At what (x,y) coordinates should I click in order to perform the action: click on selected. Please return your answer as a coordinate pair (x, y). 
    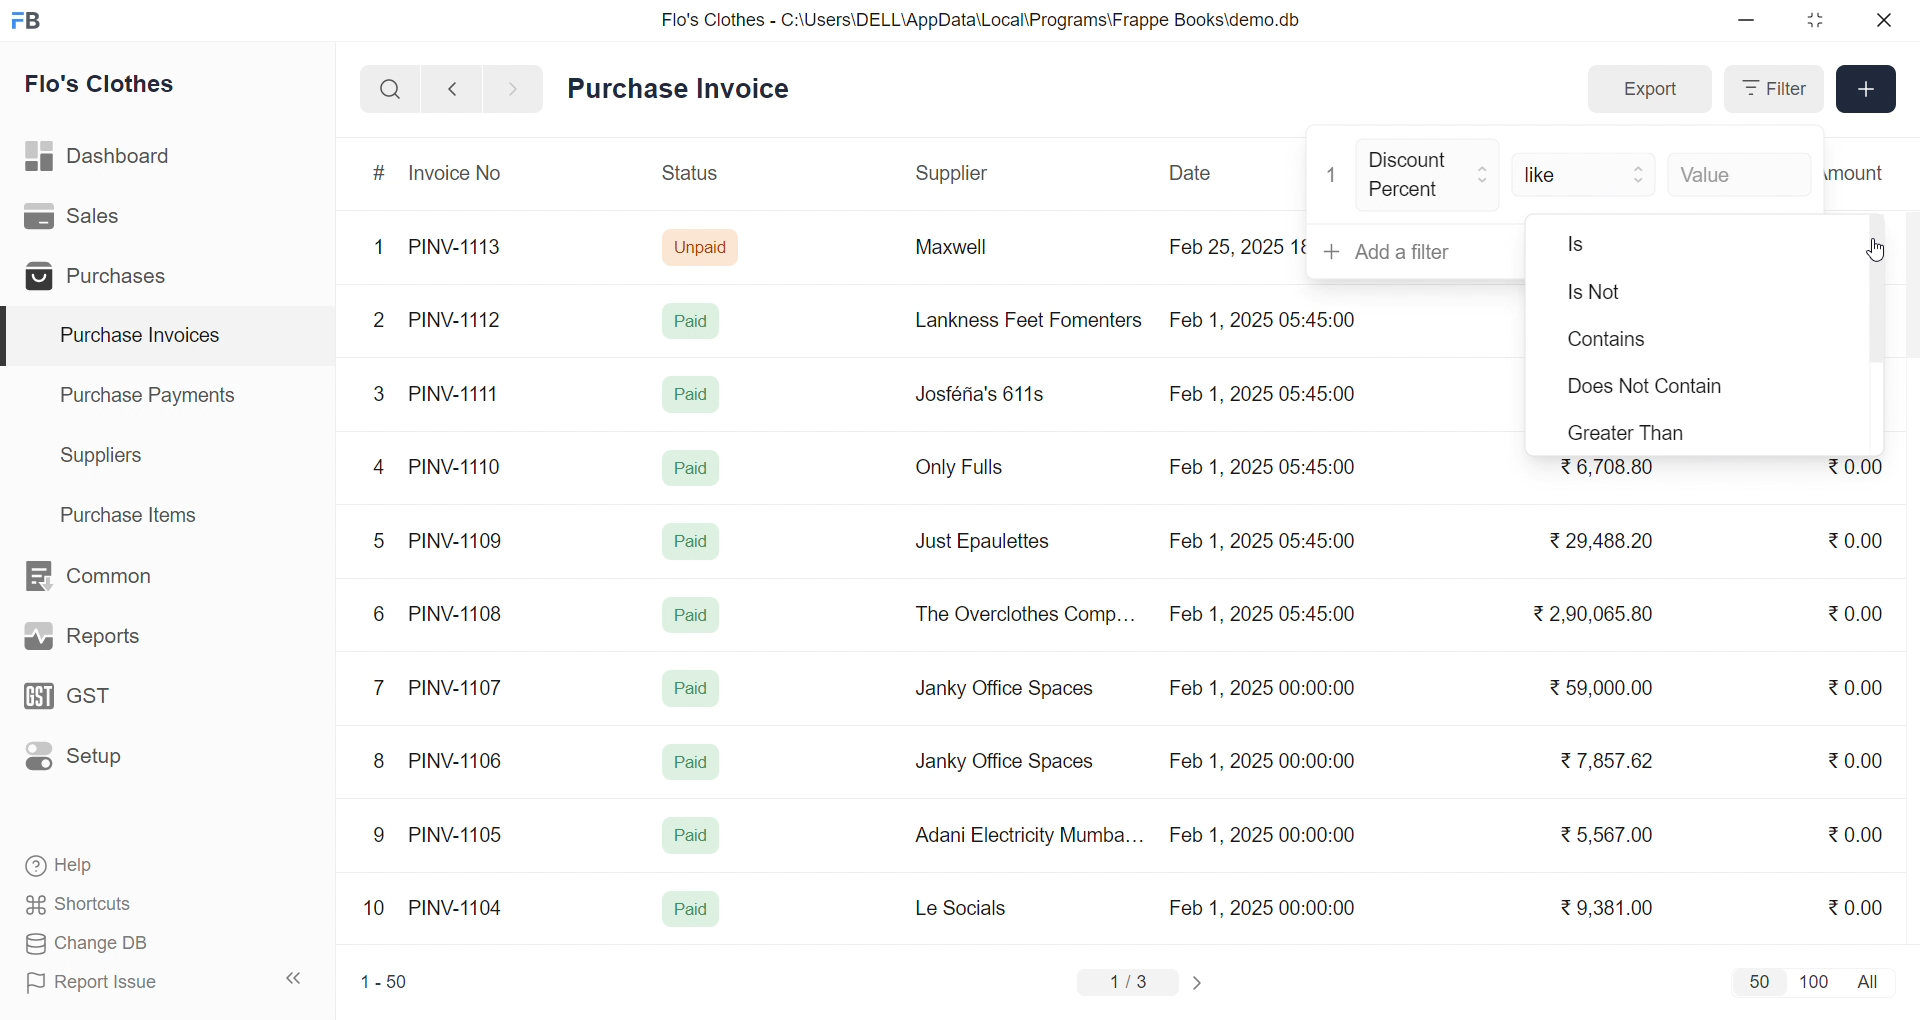
    Looking at the image, I should click on (12, 337).